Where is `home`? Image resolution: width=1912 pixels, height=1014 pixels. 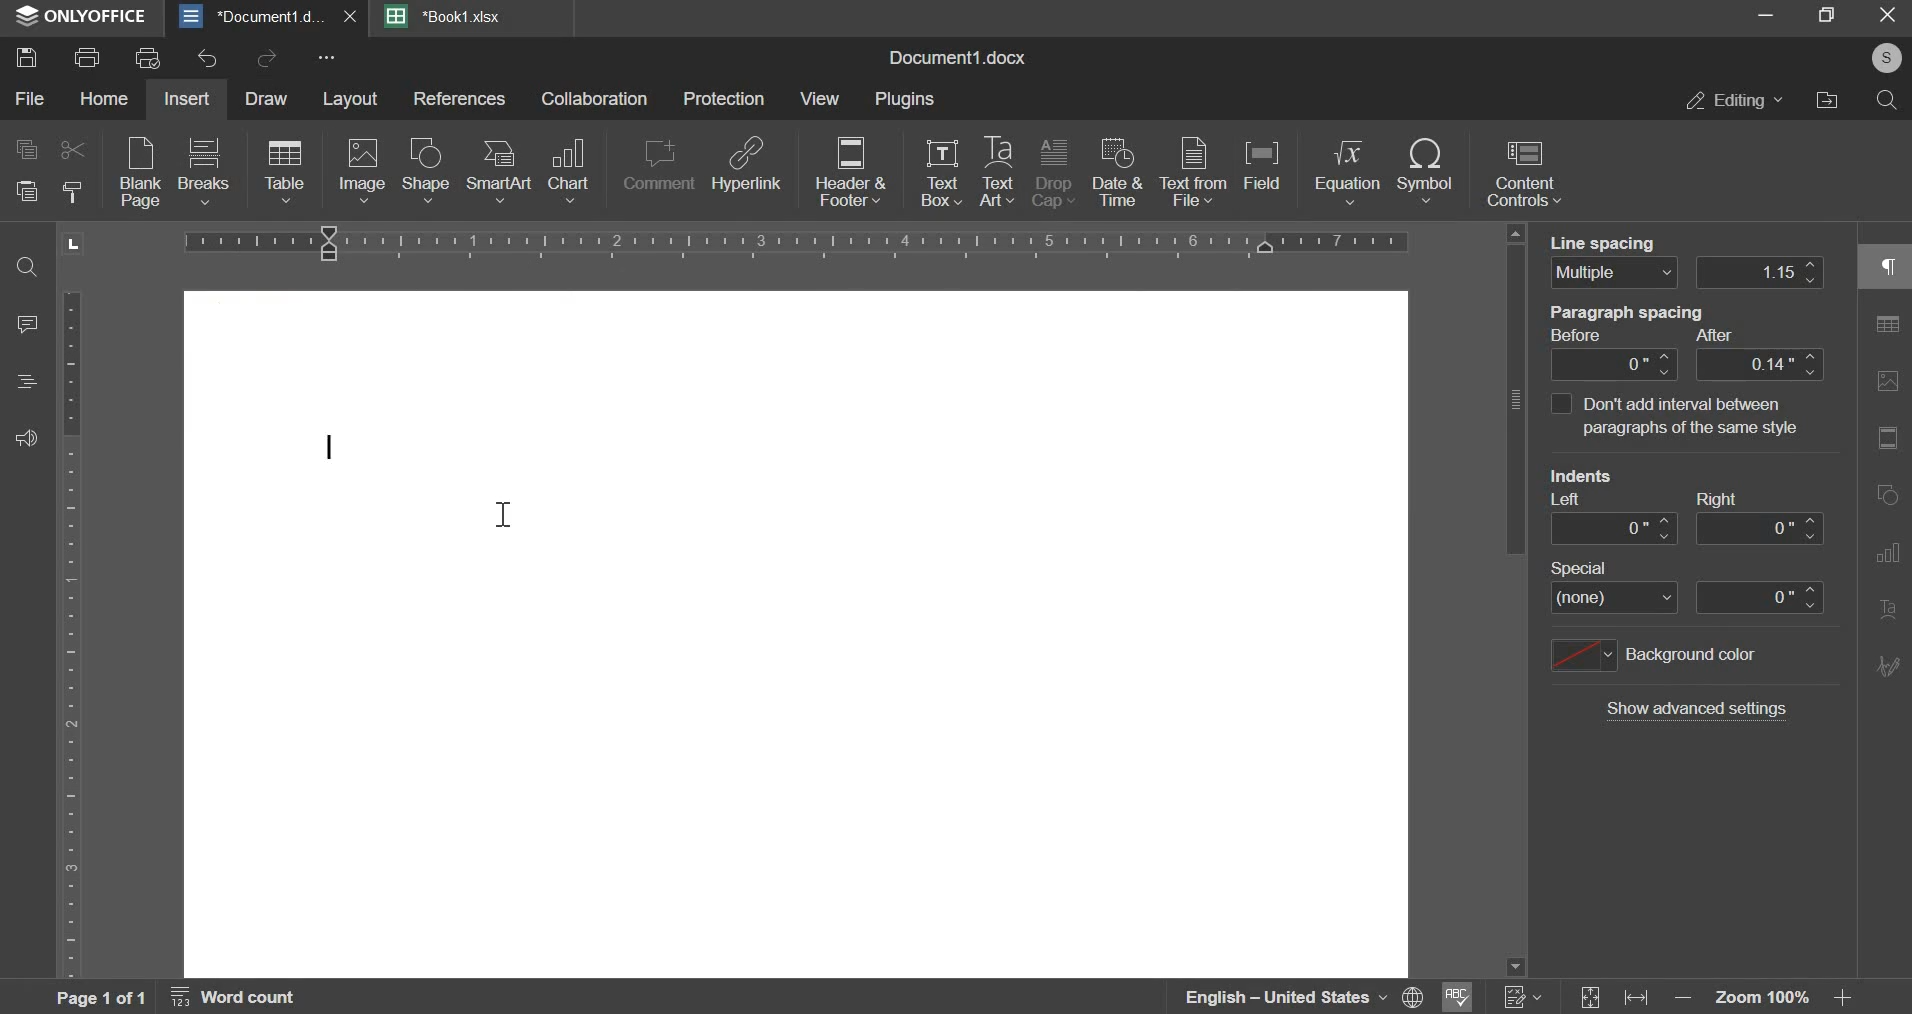
home is located at coordinates (103, 99).